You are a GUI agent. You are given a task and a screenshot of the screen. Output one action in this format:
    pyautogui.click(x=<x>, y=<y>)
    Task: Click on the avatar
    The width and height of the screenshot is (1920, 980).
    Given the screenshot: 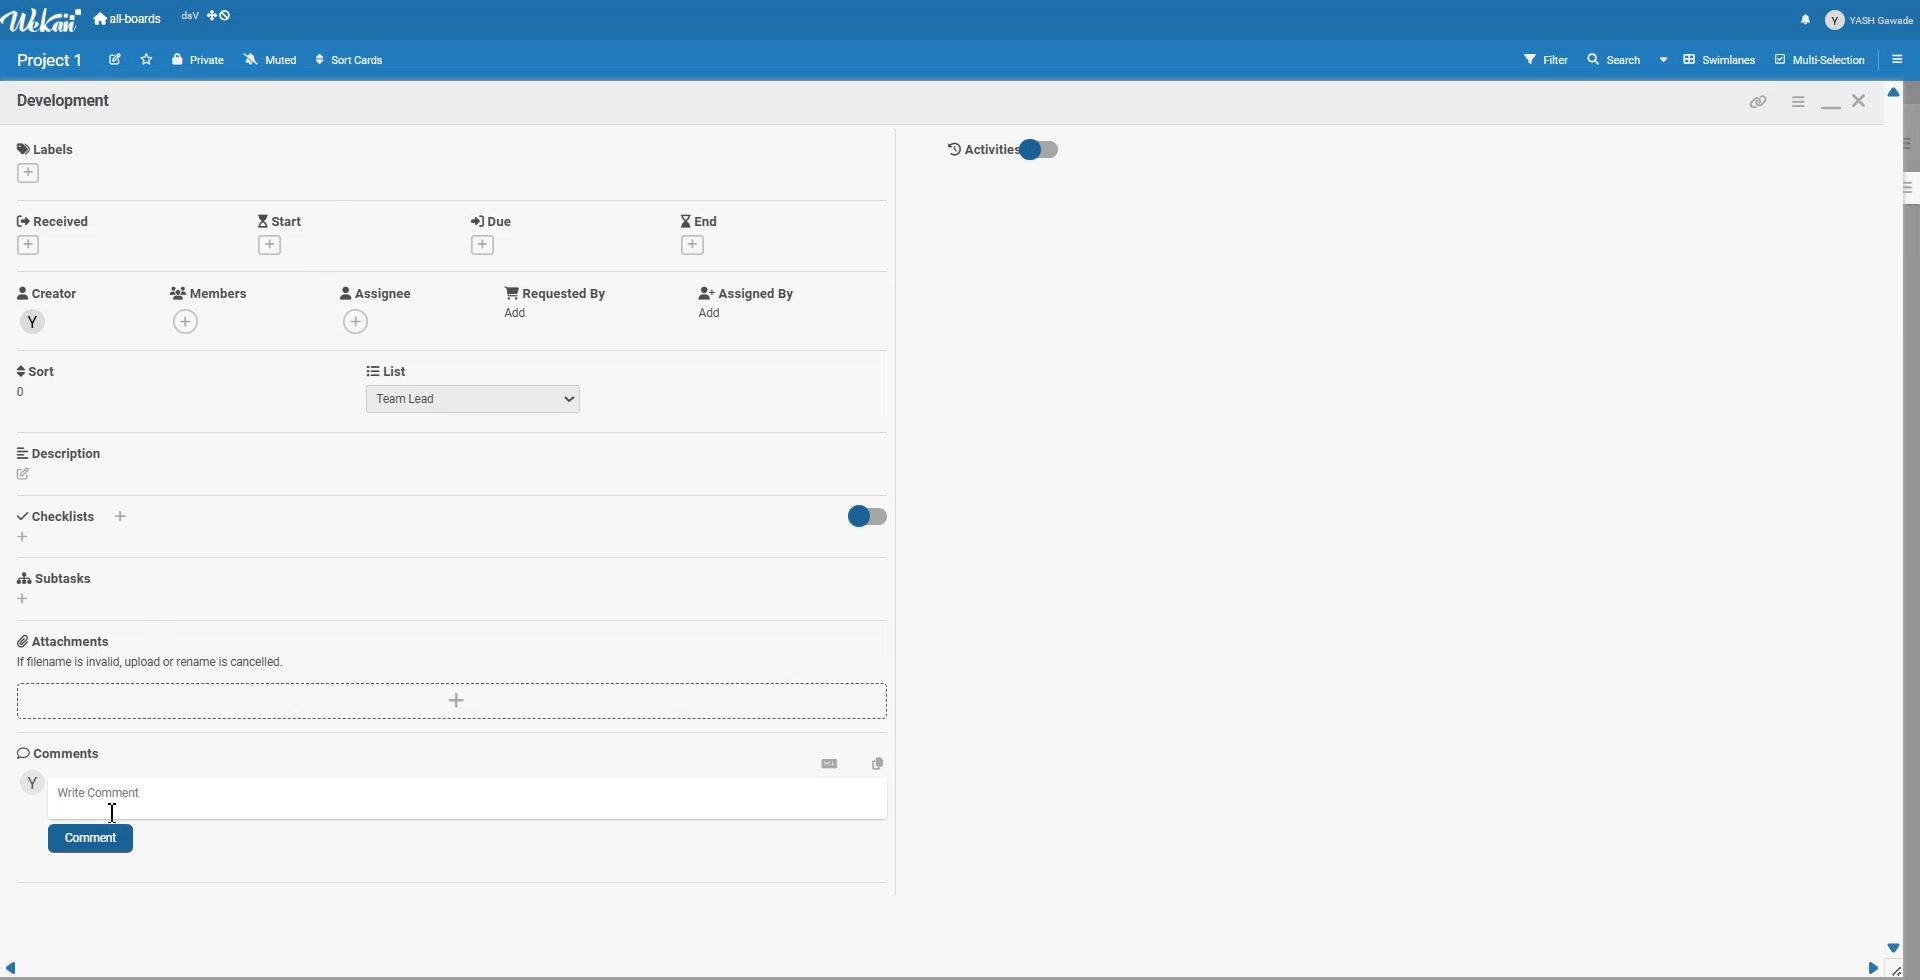 What is the action you would take?
    pyautogui.click(x=32, y=783)
    